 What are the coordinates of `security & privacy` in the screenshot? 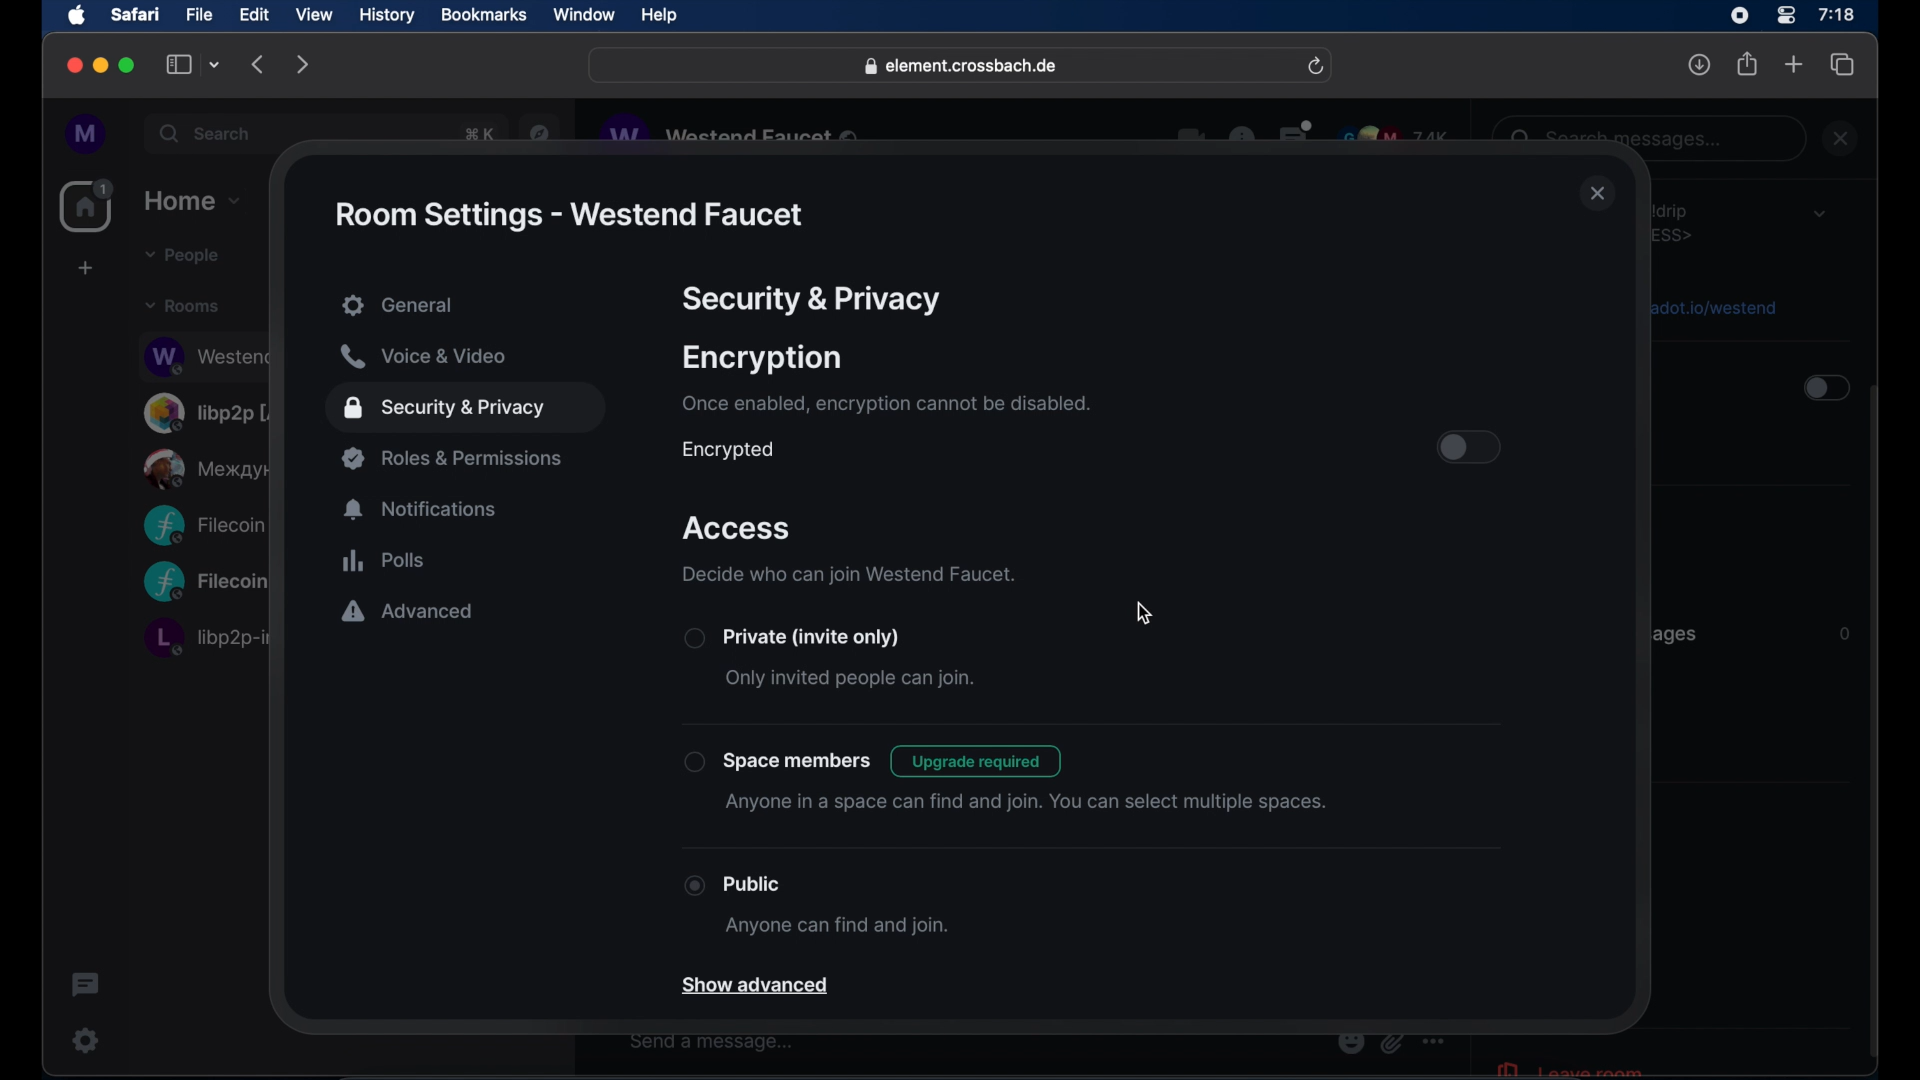 It's located at (811, 300).